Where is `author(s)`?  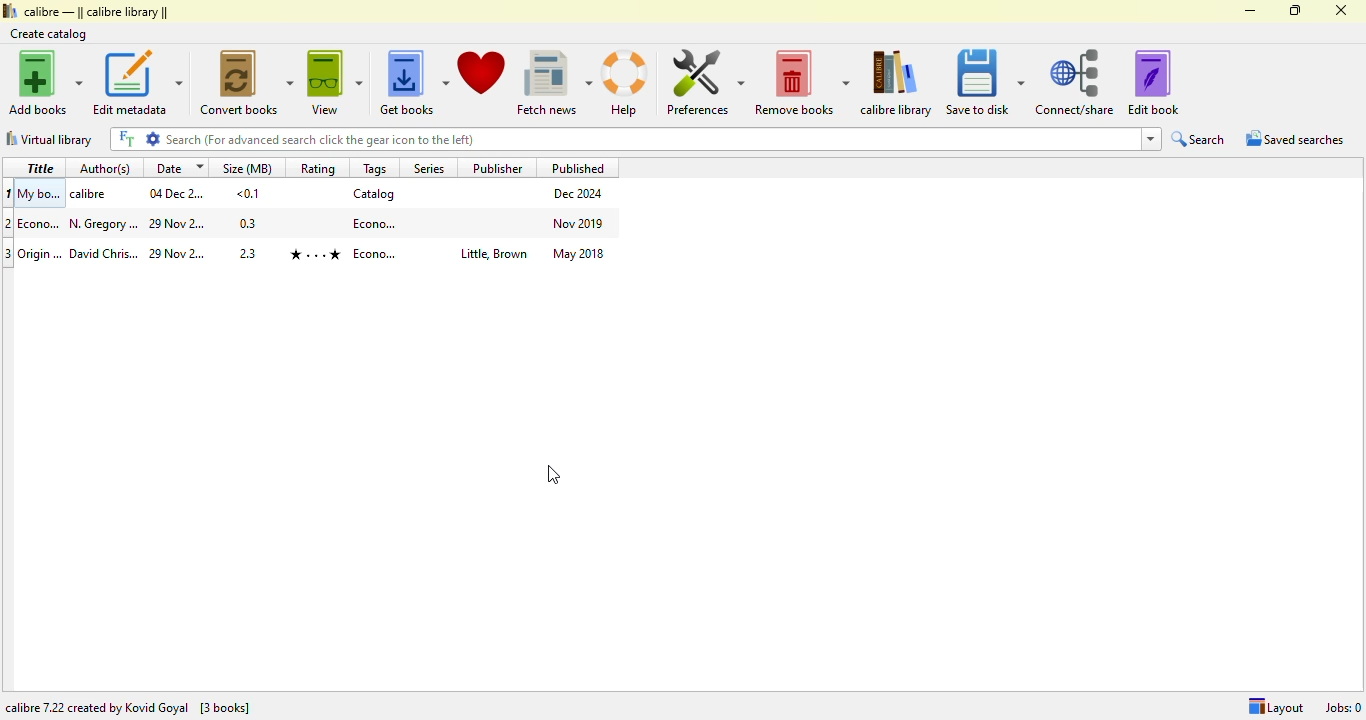
author(s) is located at coordinates (104, 169).